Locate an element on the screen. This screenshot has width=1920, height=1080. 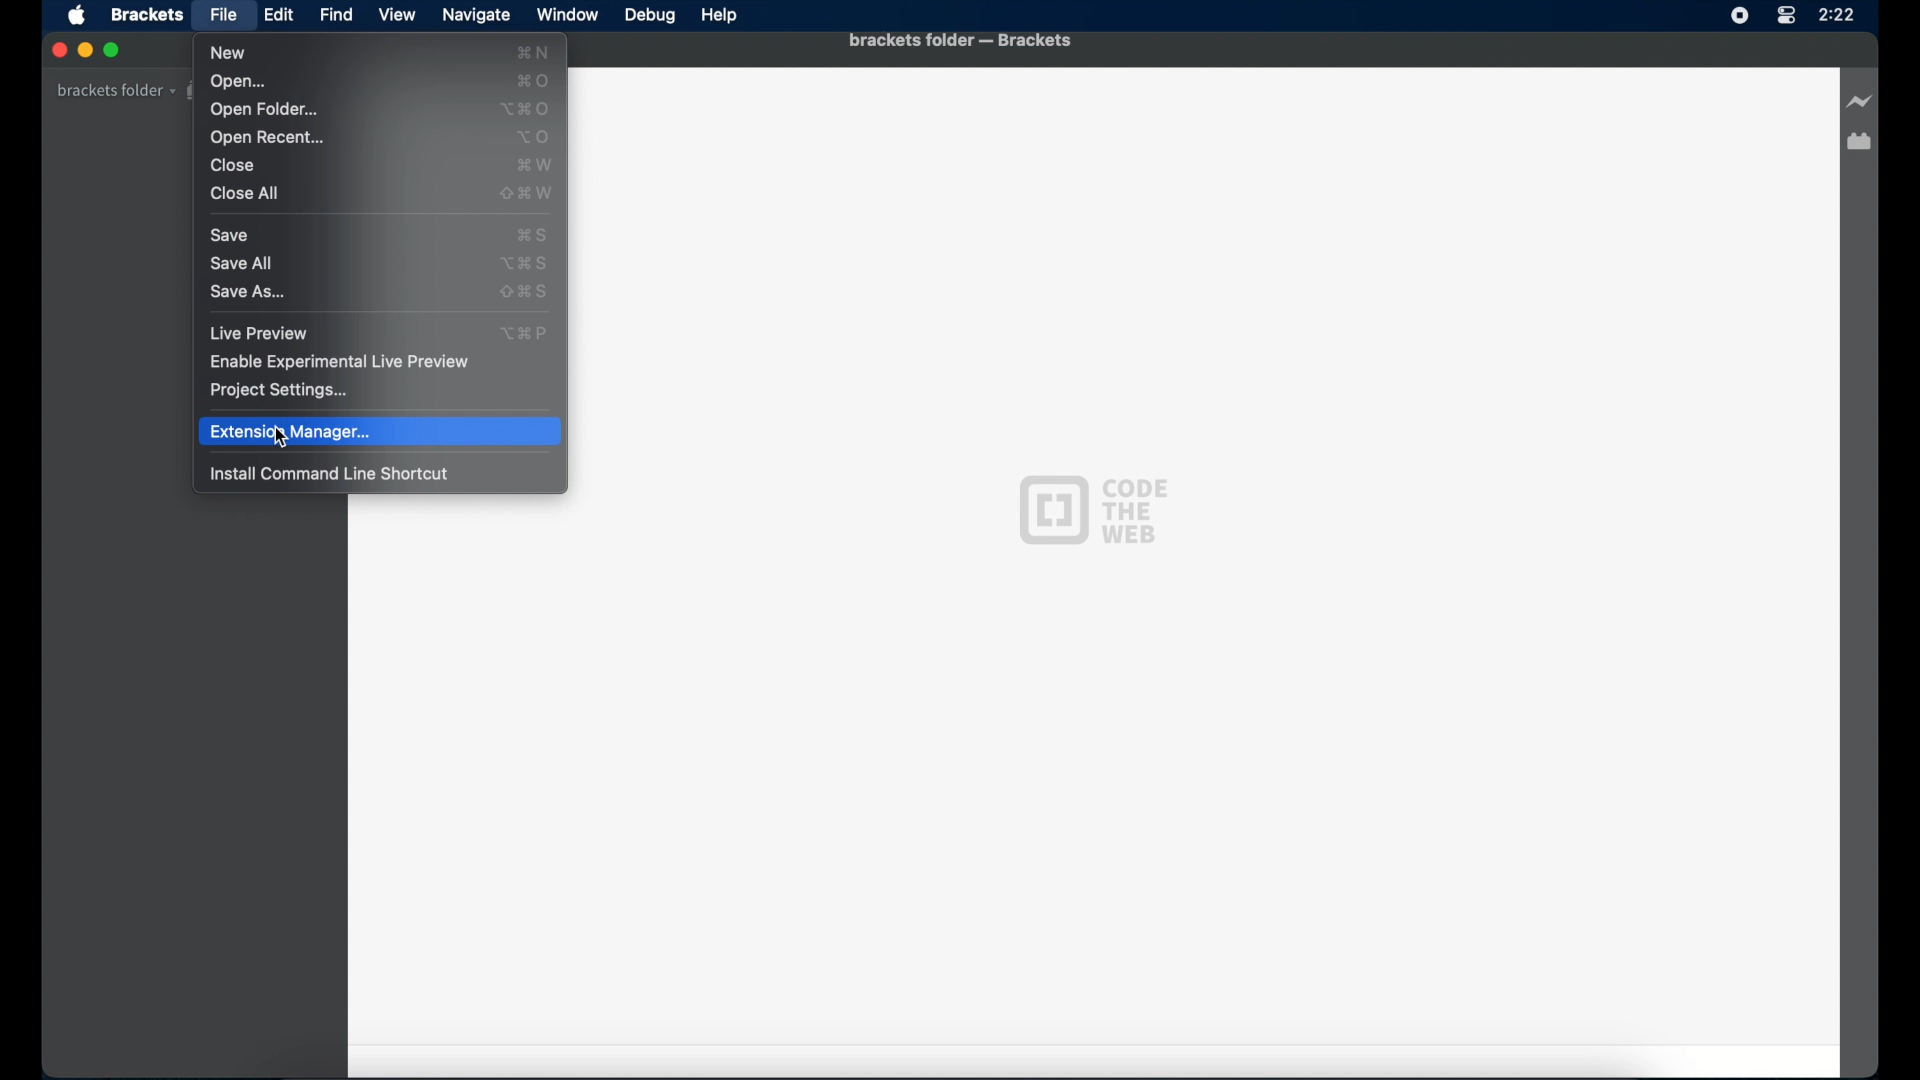
maximize is located at coordinates (114, 51).